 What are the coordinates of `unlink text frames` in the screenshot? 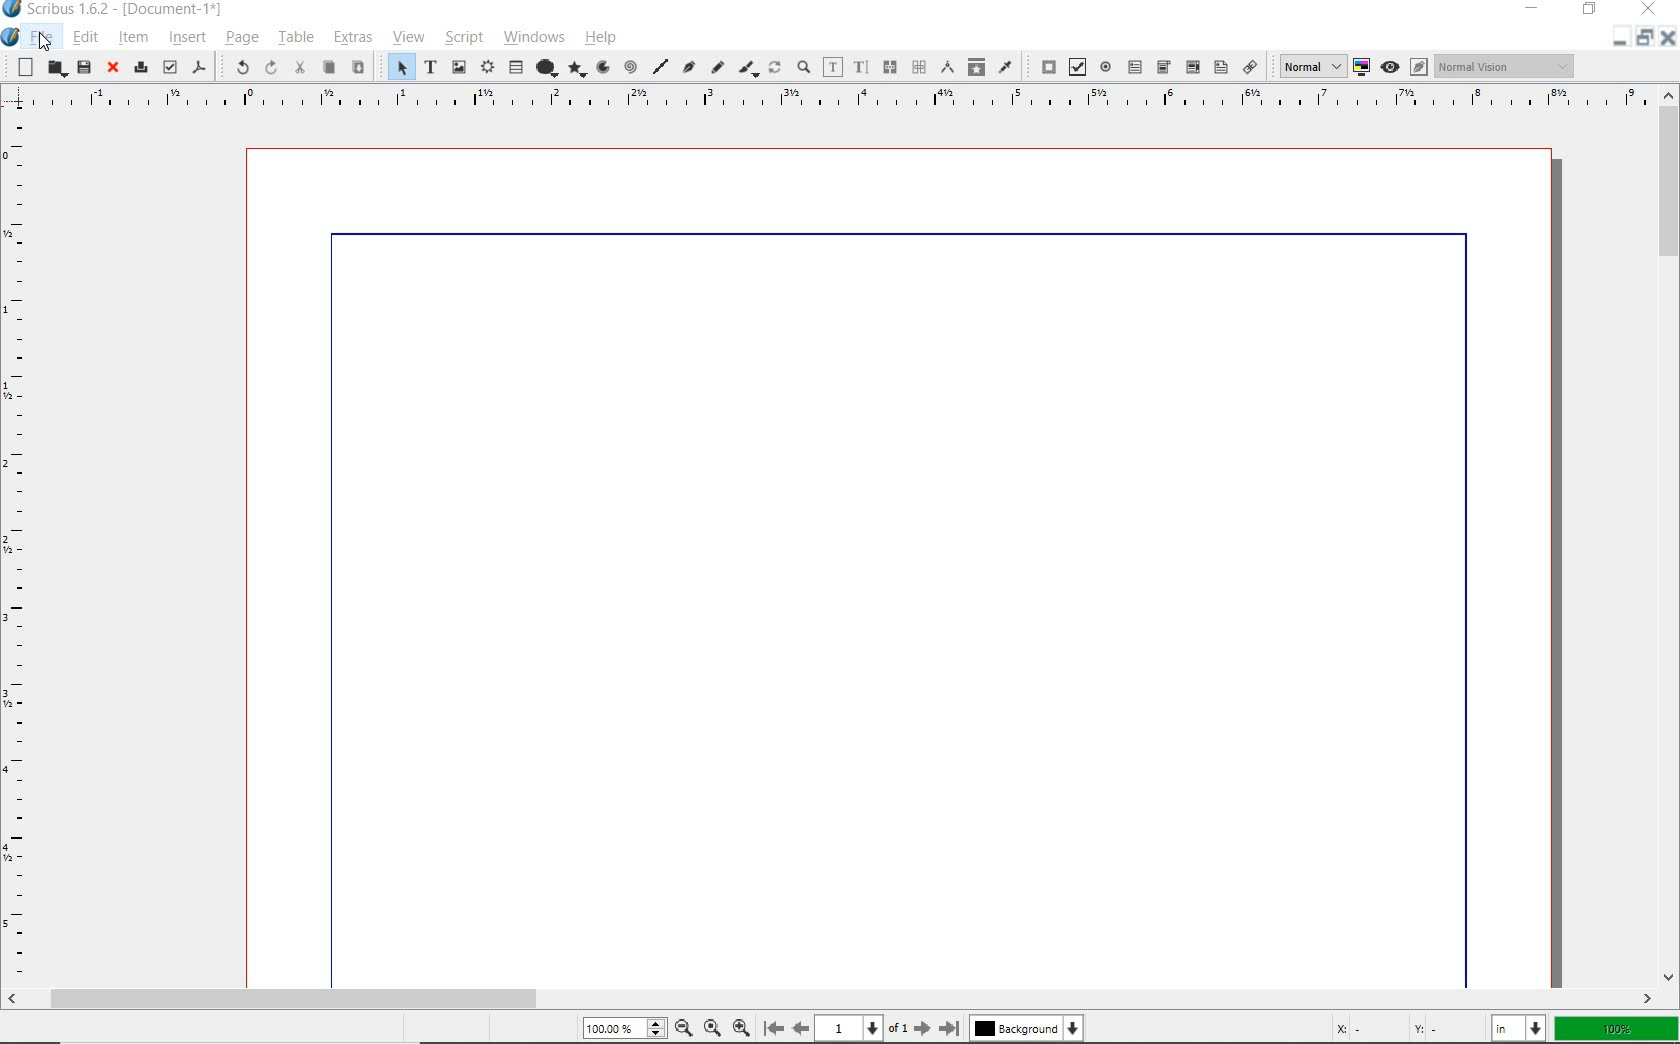 It's located at (919, 66).